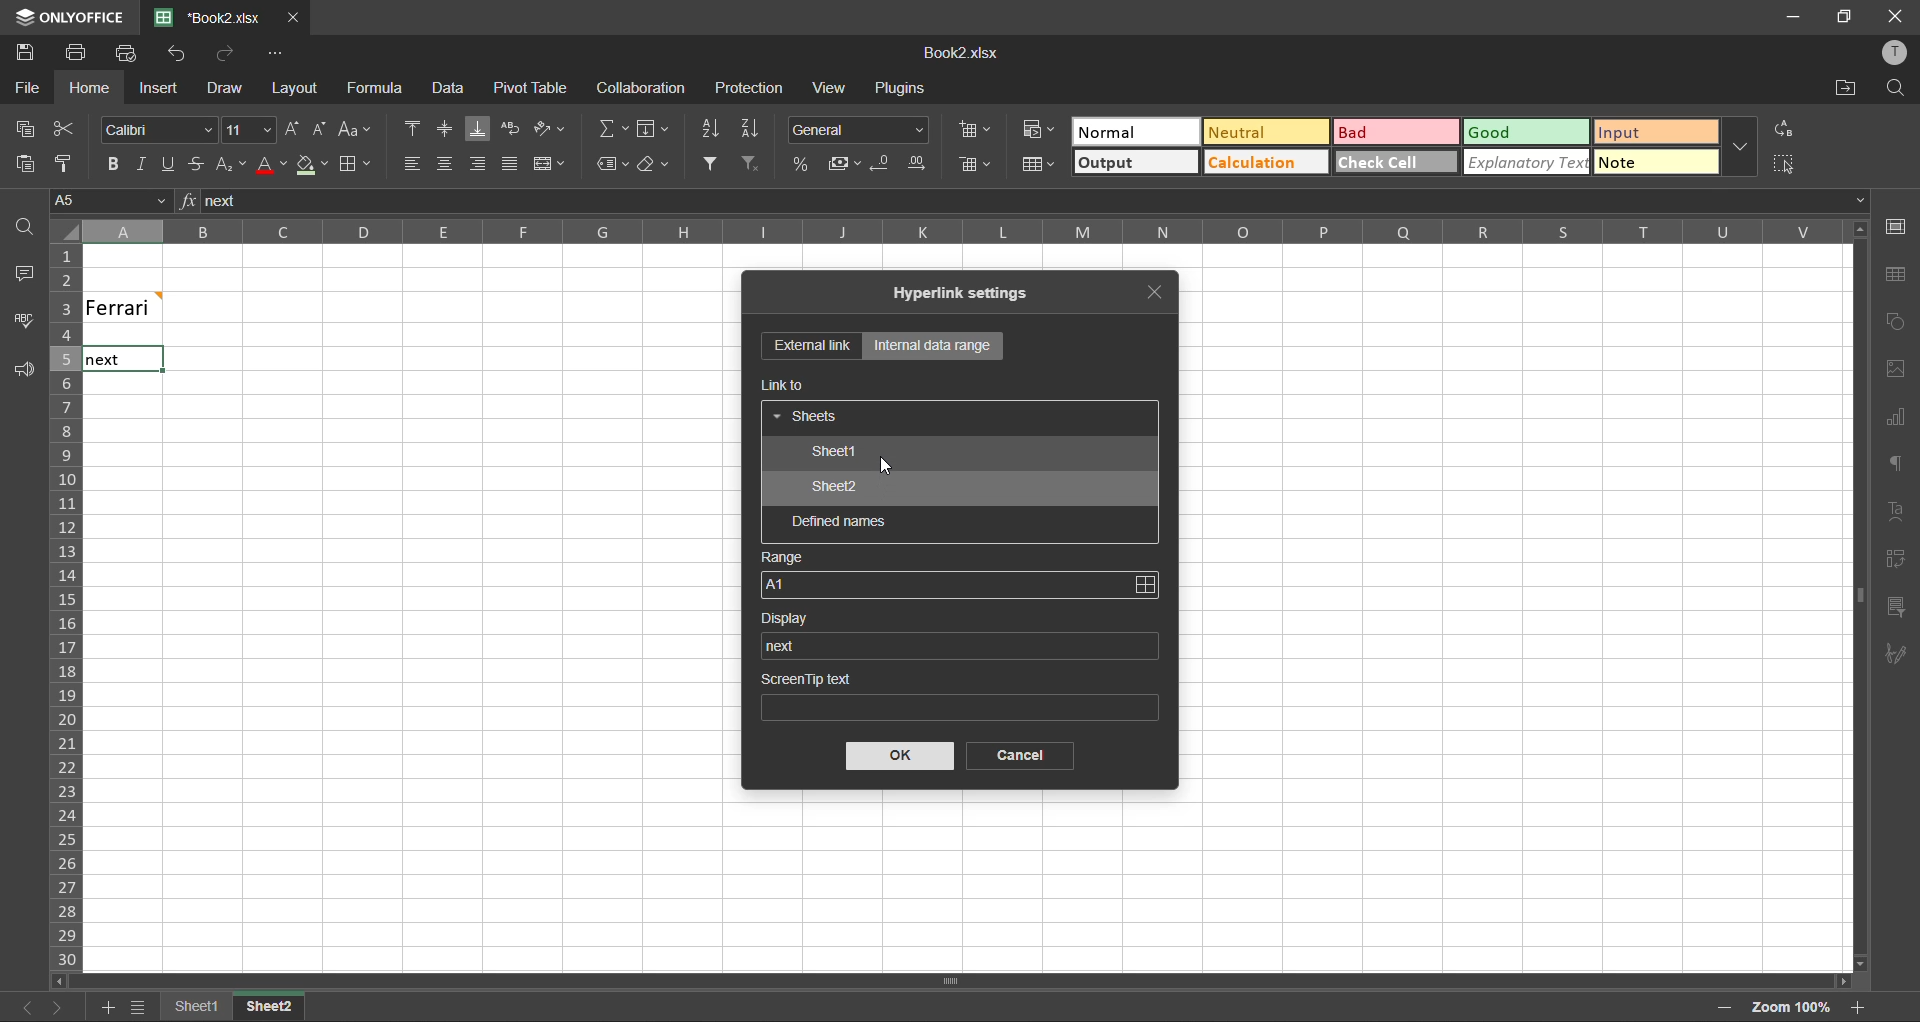 Image resolution: width=1920 pixels, height=1022 pixels. What do you see at coordinates (455, 90) in the screenshot?
I see `data` at bounding box center [455, 90].